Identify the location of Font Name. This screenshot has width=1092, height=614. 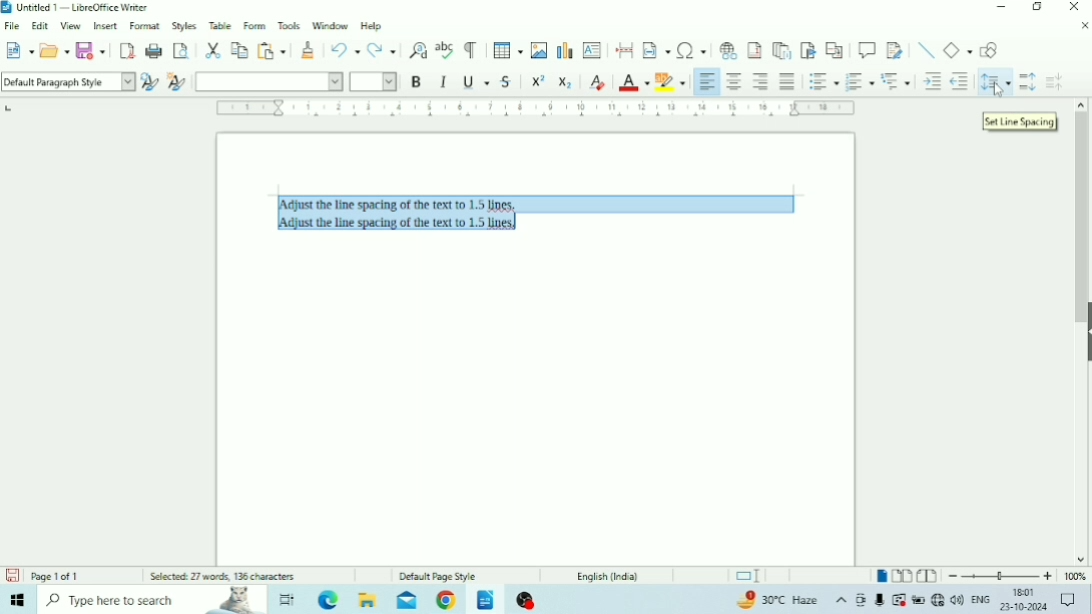
(269, 81).